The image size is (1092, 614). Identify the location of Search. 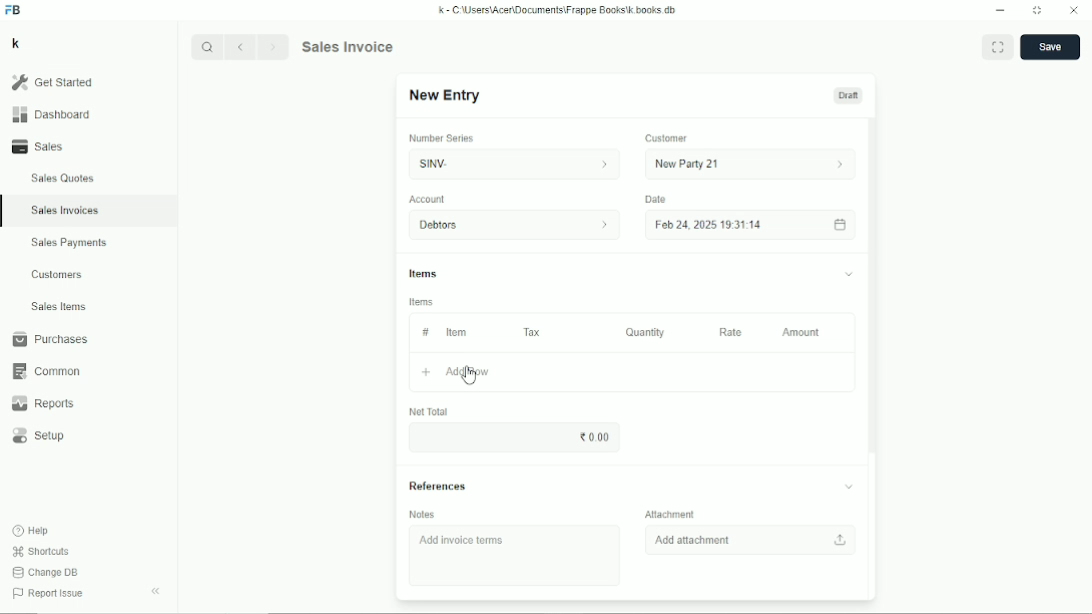
(208, 47).